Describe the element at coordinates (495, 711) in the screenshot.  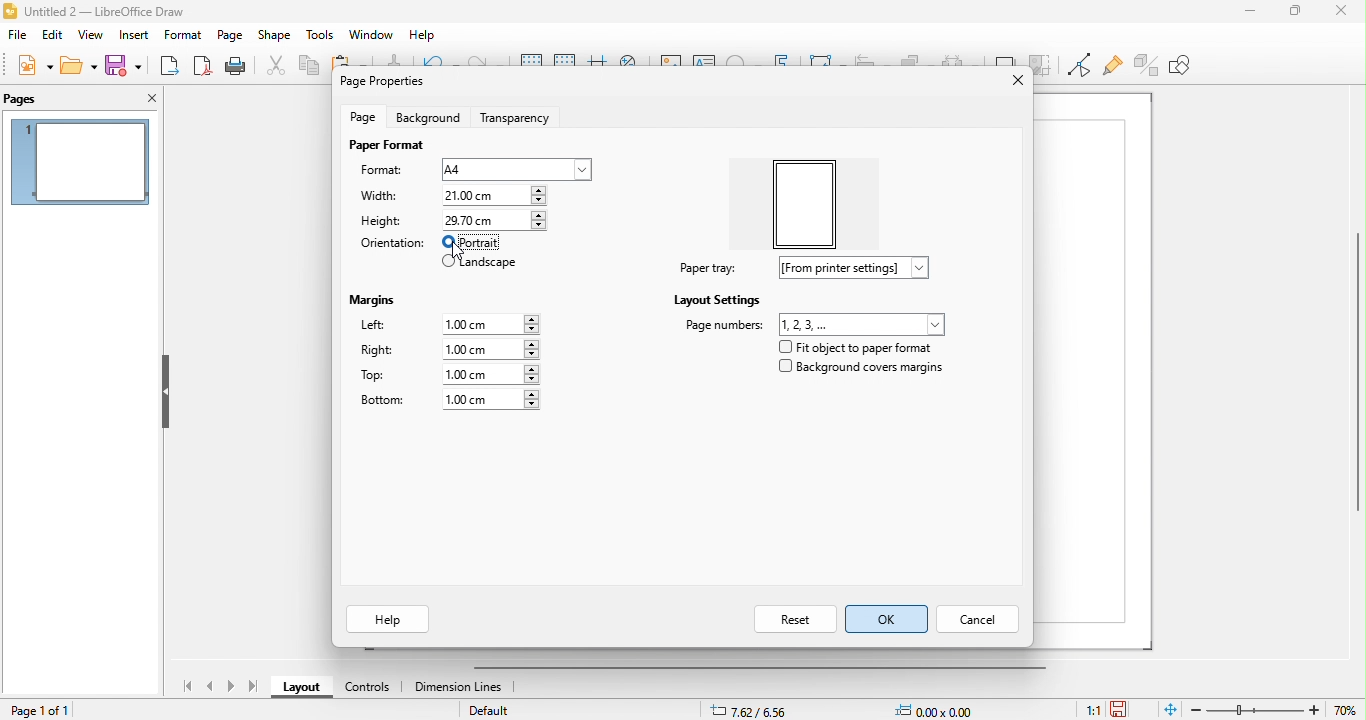
I see `default` at that location.